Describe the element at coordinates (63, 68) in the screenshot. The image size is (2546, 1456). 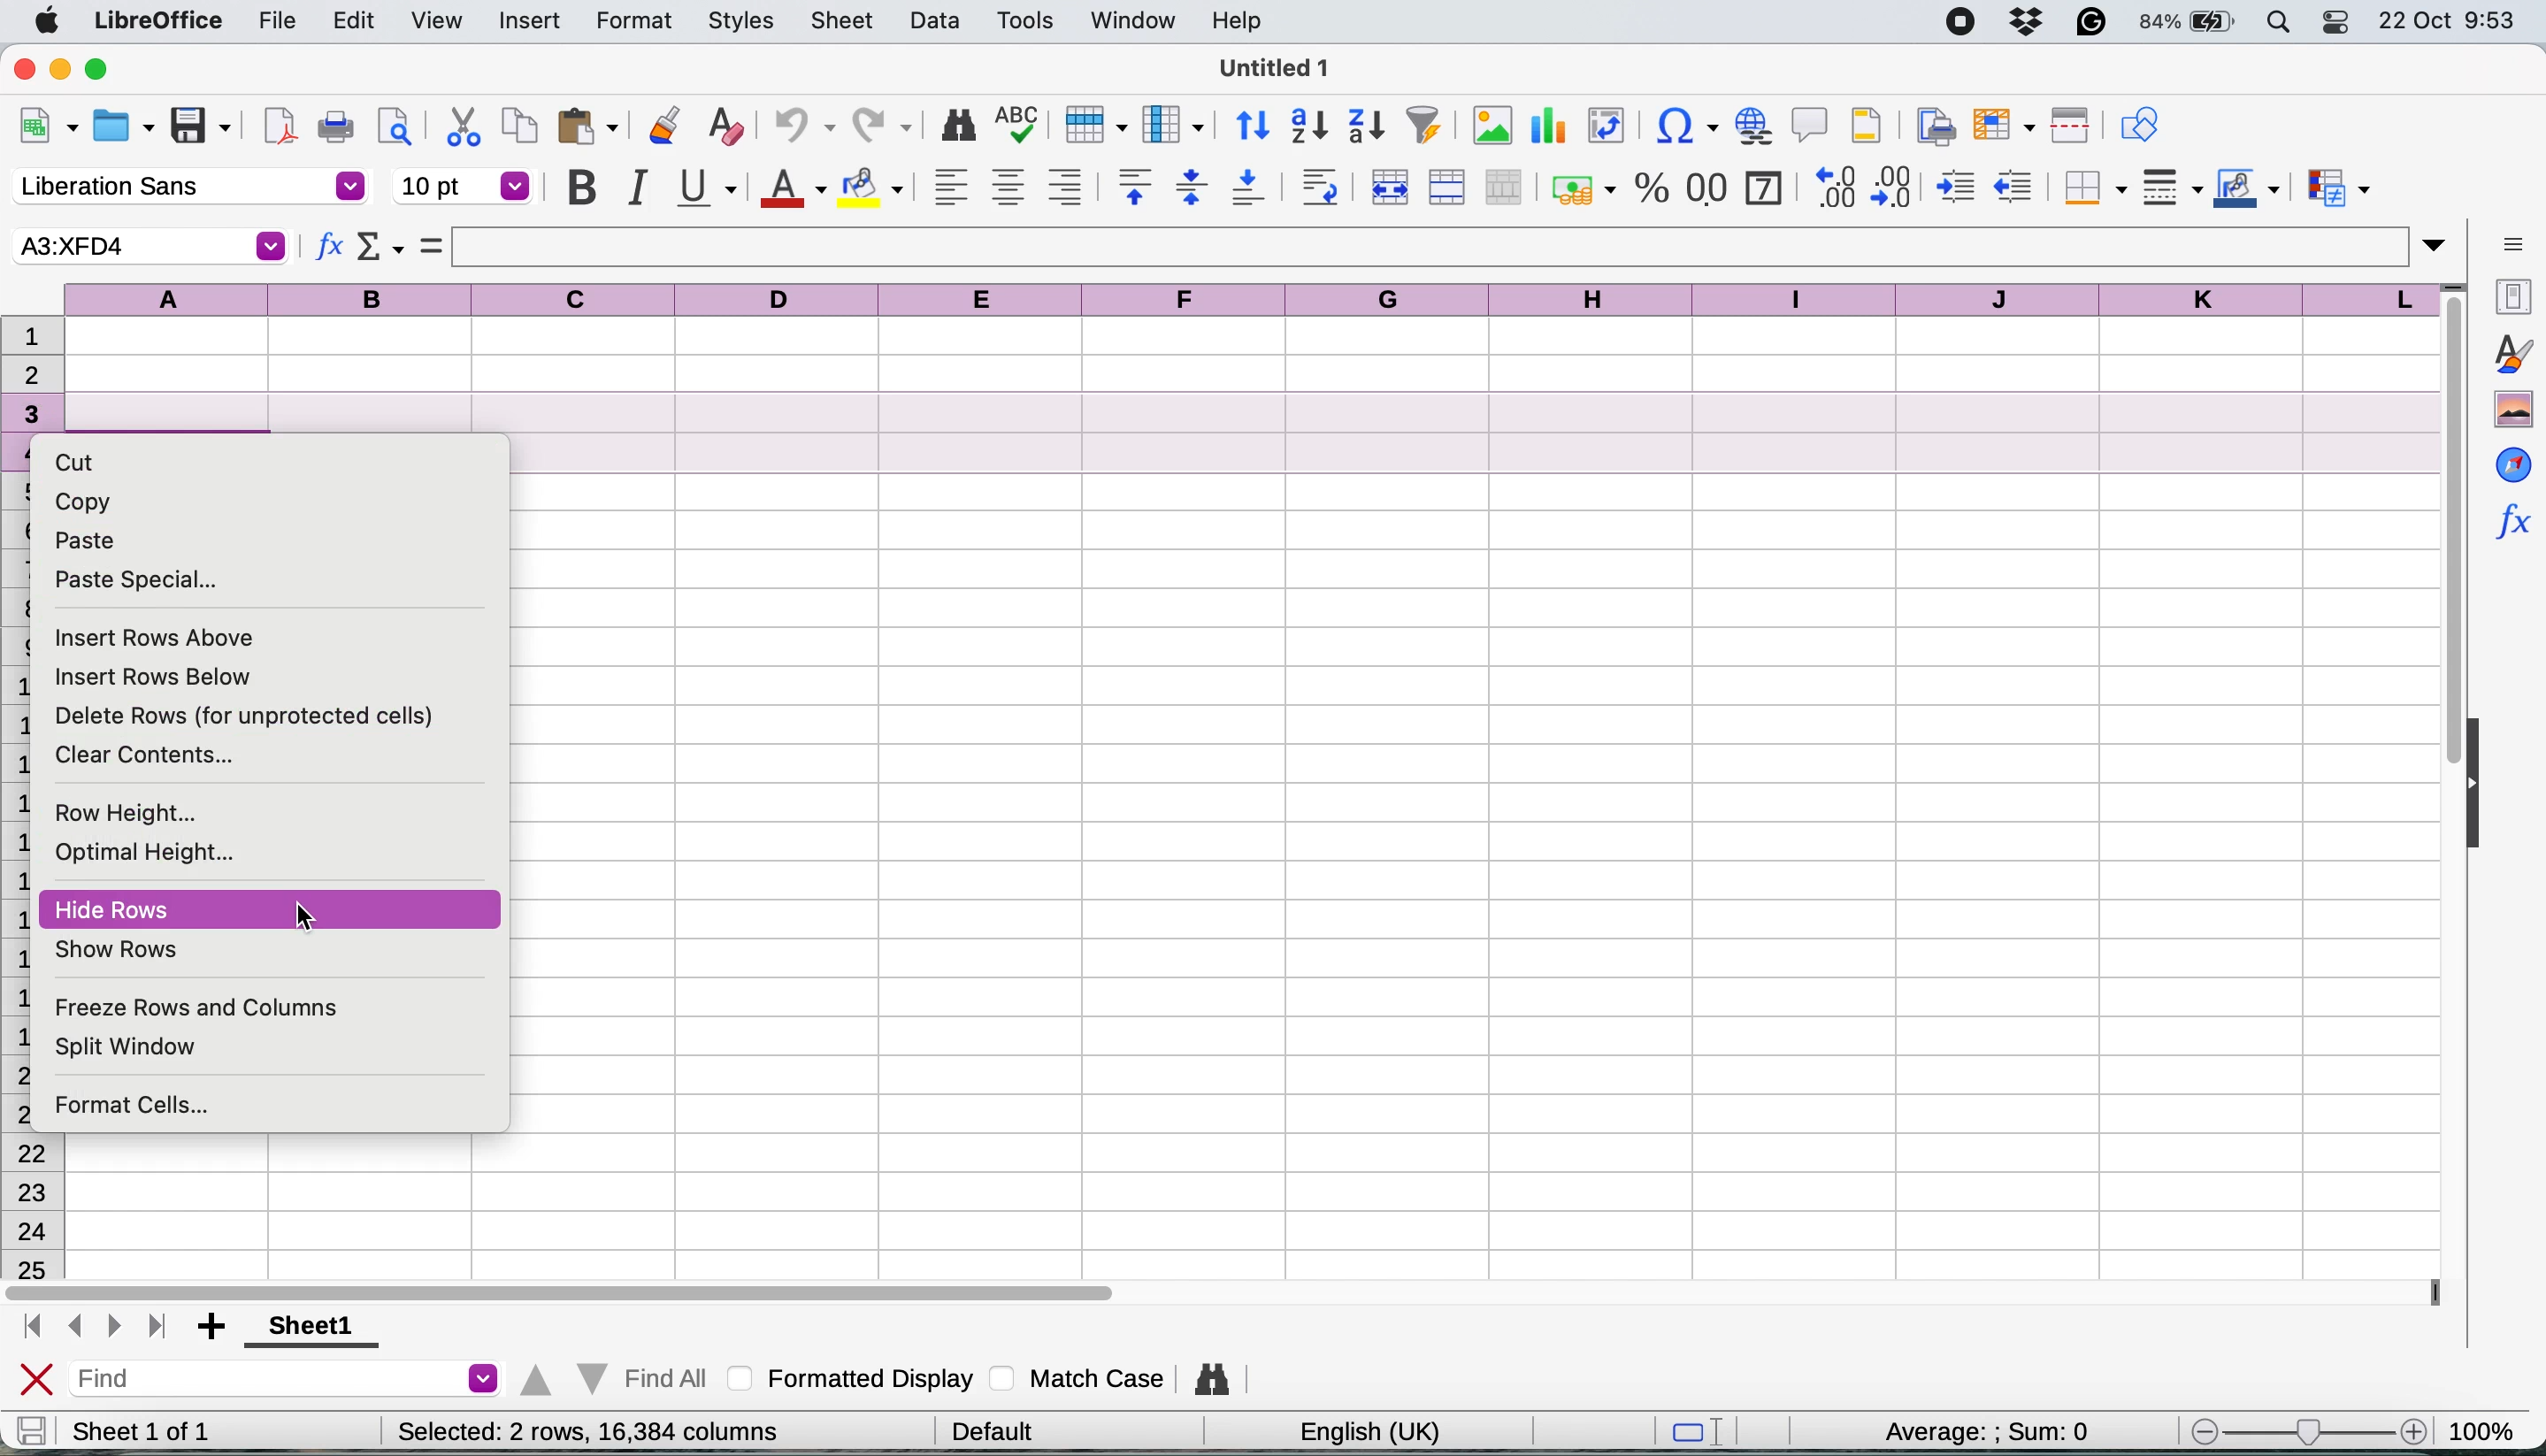
I see `minimise` at that location.